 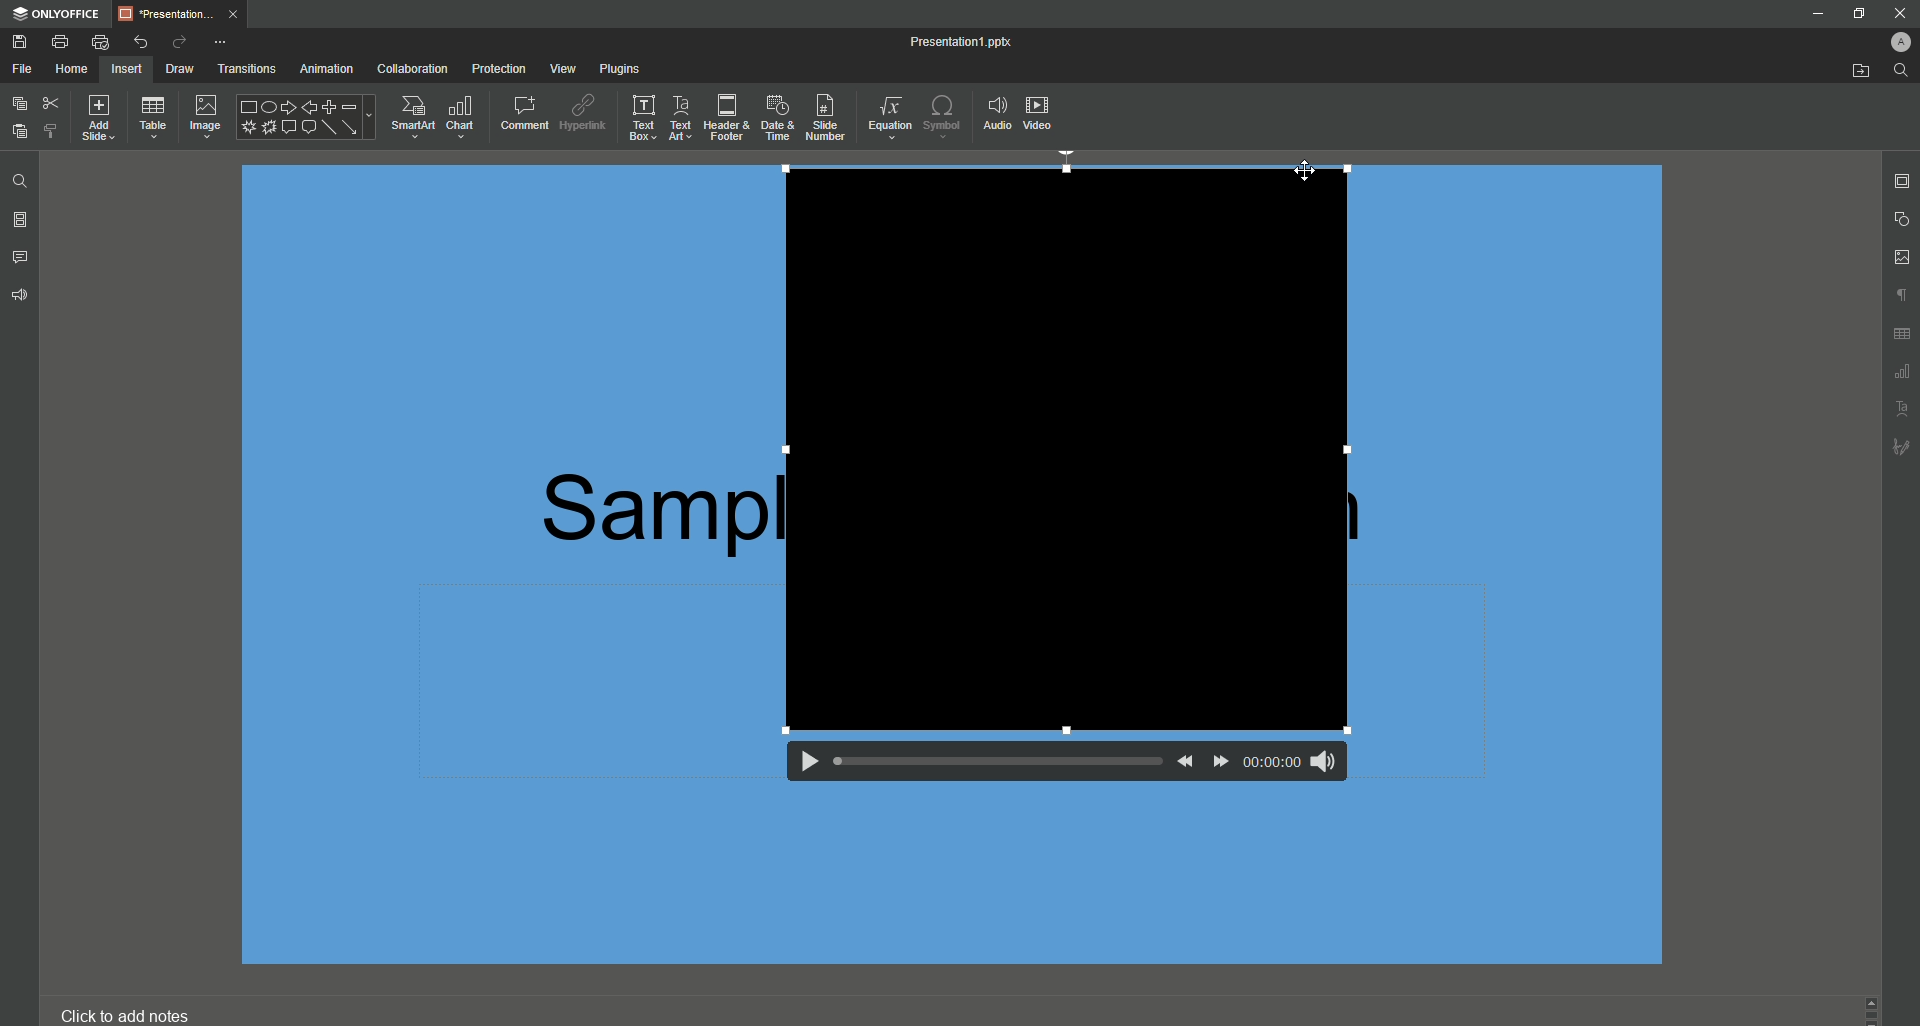 I want to click on File, so click(x=21, y=68).